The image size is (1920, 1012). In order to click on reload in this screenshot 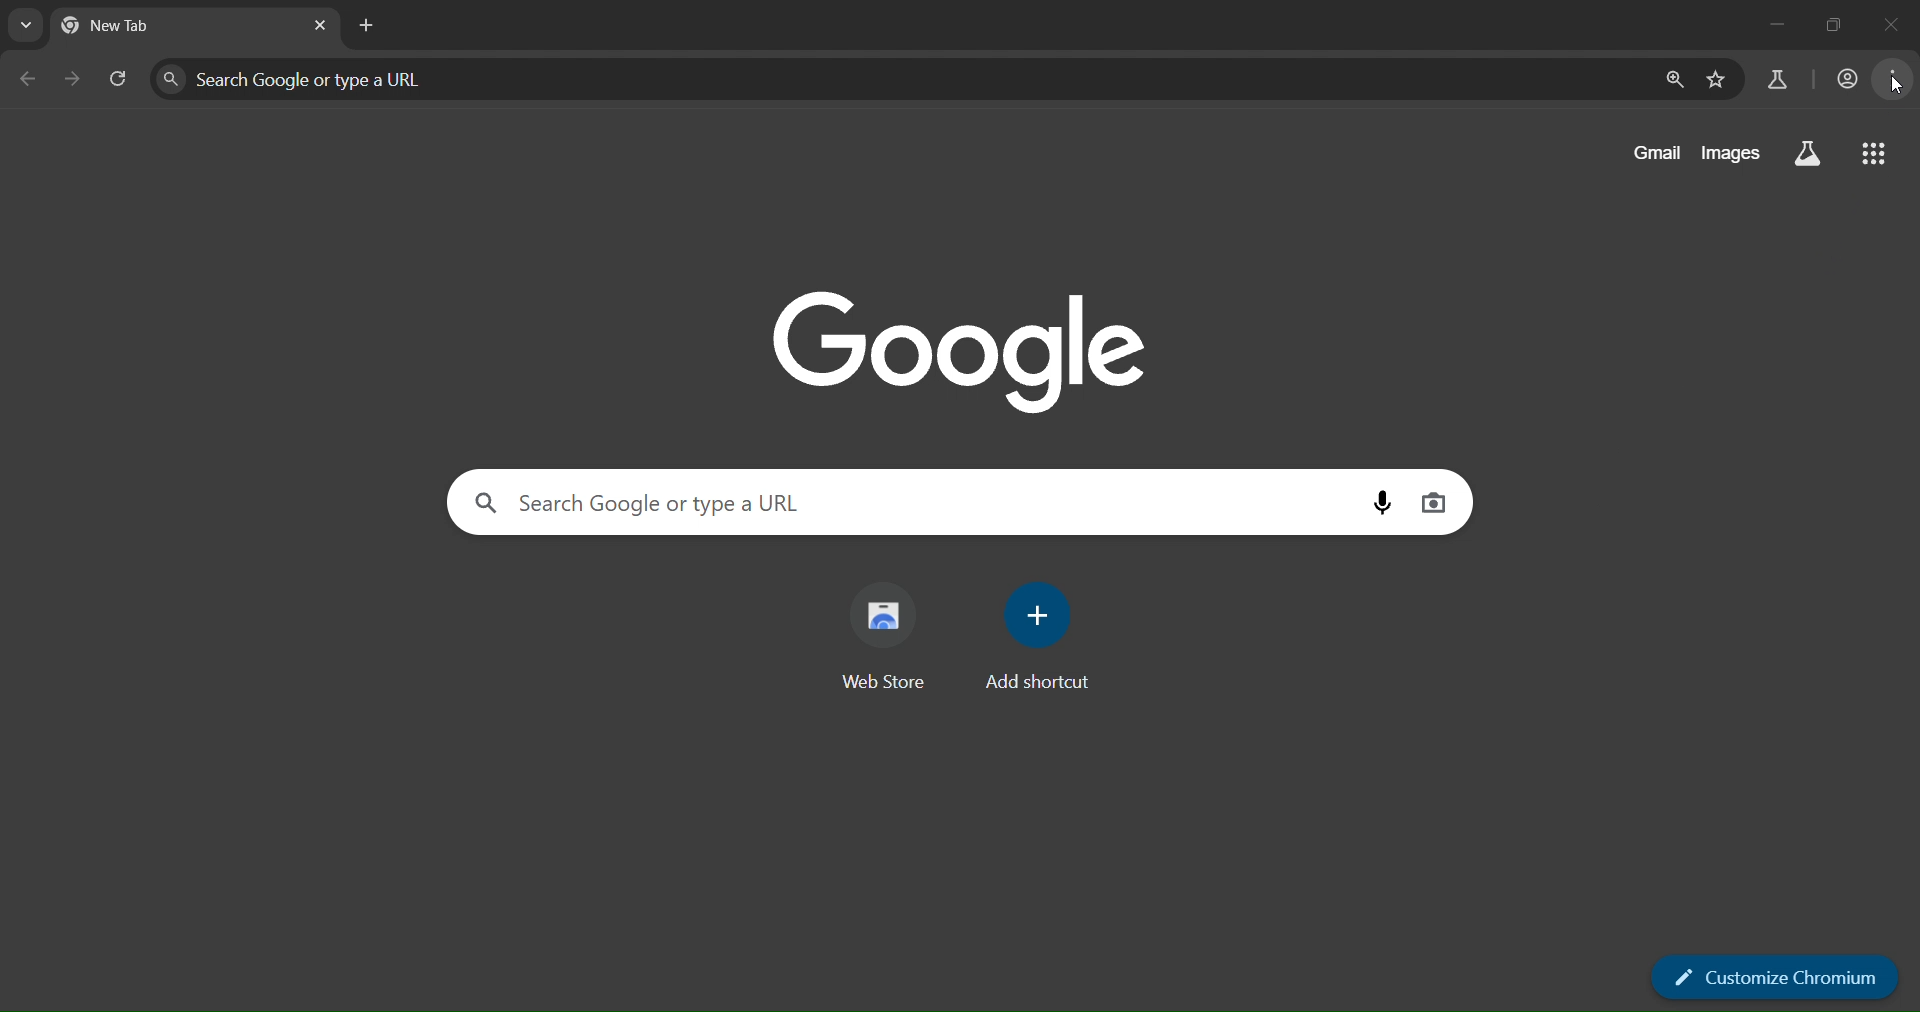, I will do `click(124, 78)`.